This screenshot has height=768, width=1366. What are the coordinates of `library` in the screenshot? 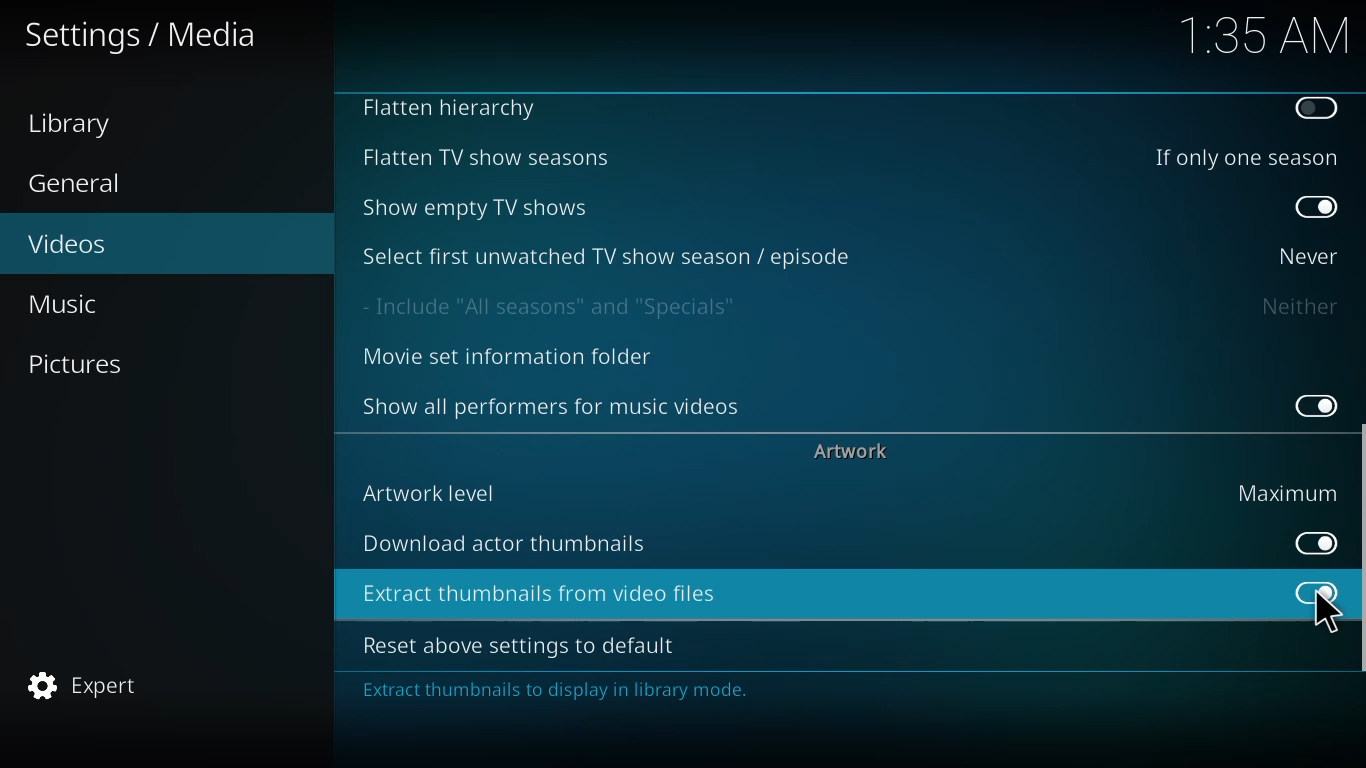 It's located at (77, 124).